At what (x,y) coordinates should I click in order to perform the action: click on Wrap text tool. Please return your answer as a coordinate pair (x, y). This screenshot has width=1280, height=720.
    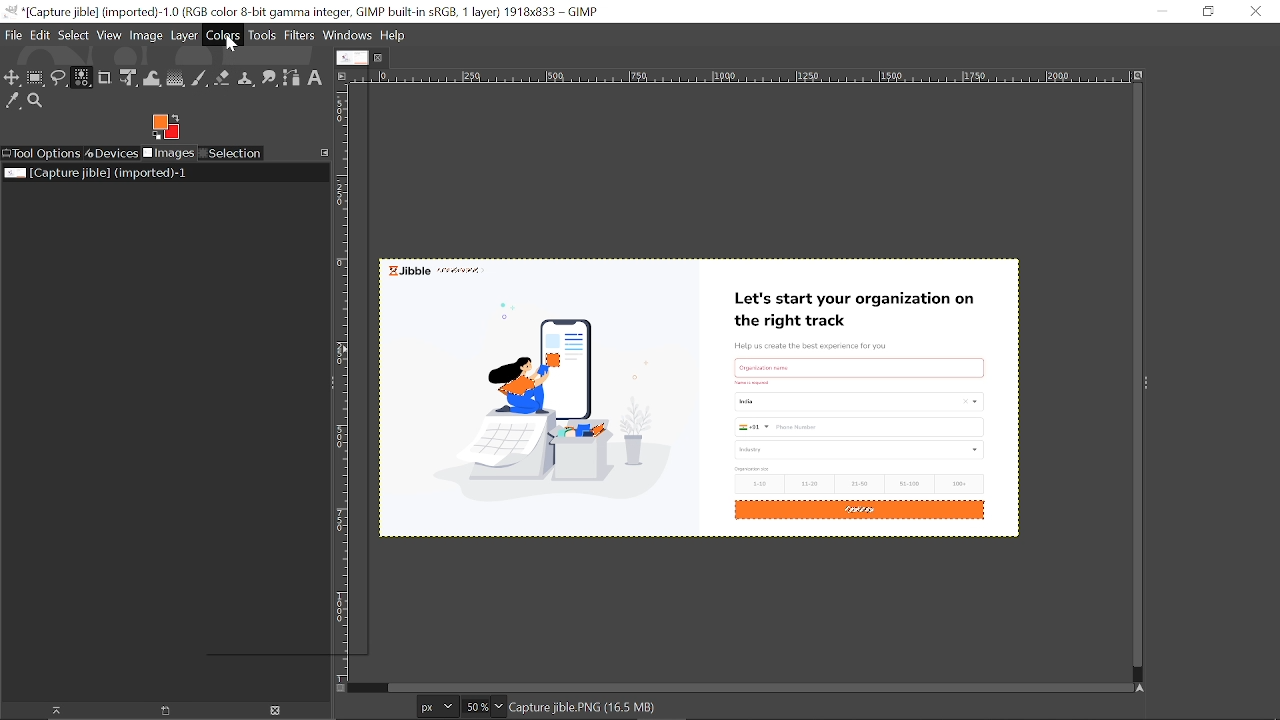
    Looking at the image, I should click on (152, 79).